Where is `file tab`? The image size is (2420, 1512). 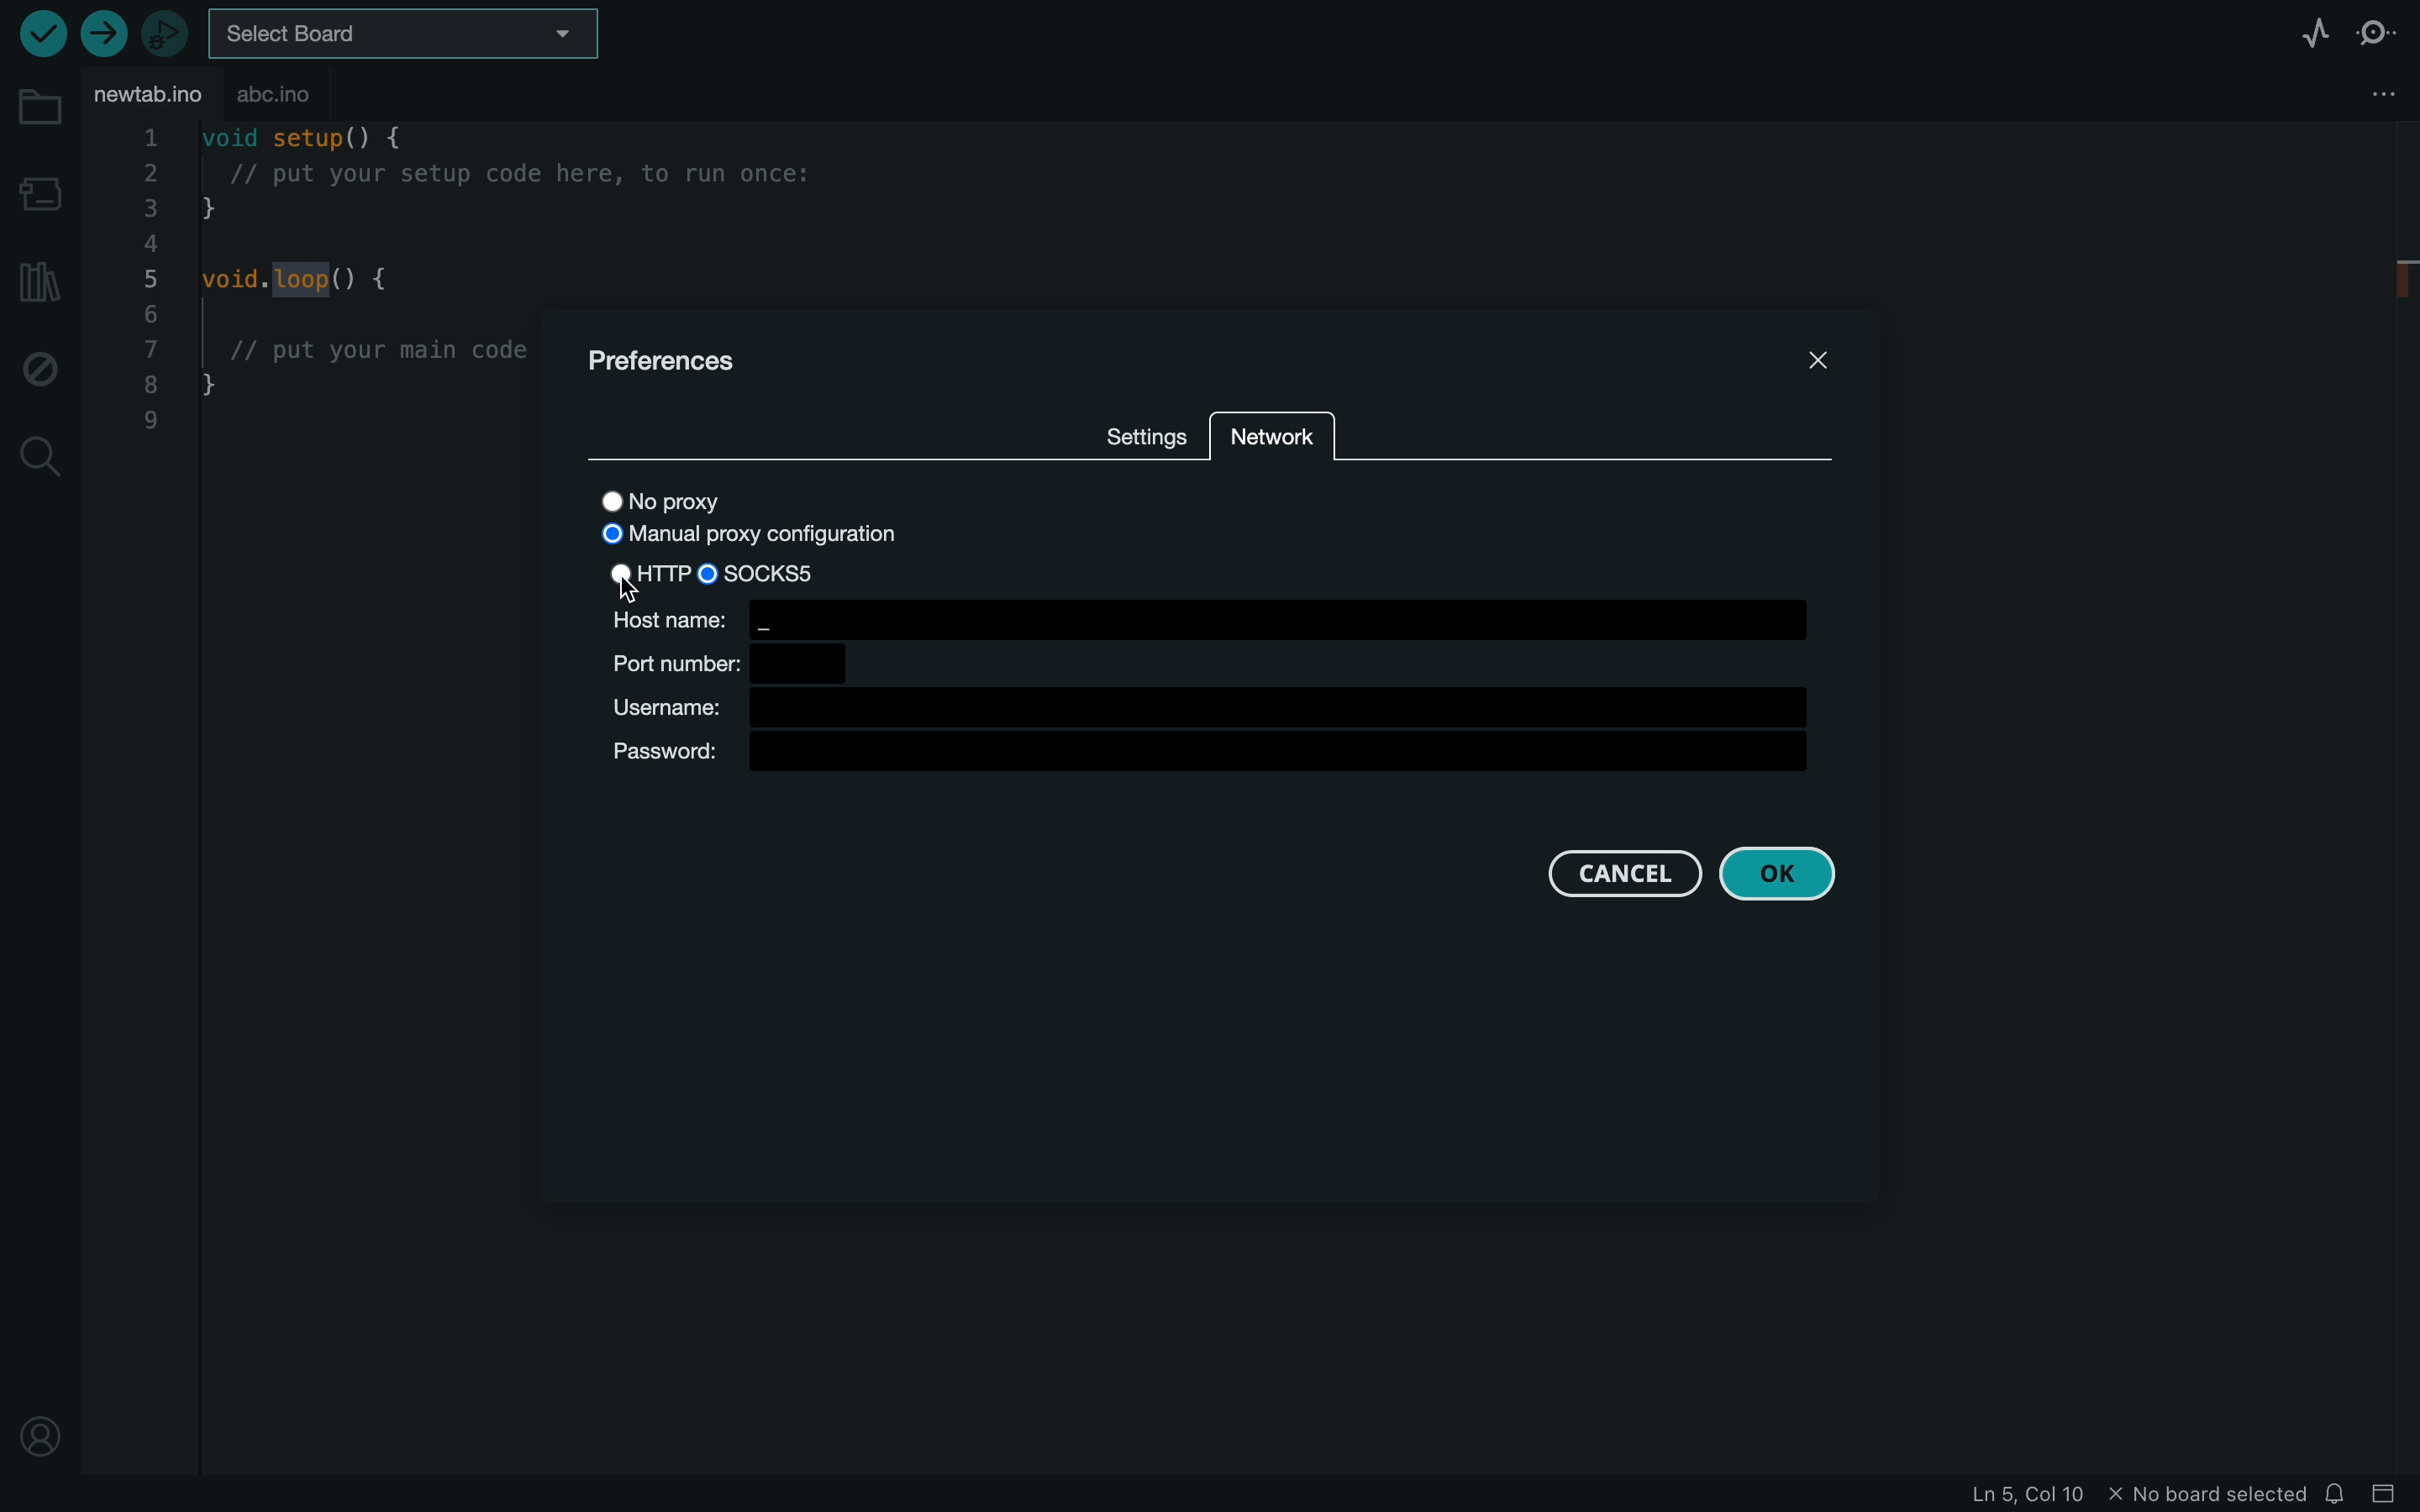 file tab is located at coordinates (149, 95).